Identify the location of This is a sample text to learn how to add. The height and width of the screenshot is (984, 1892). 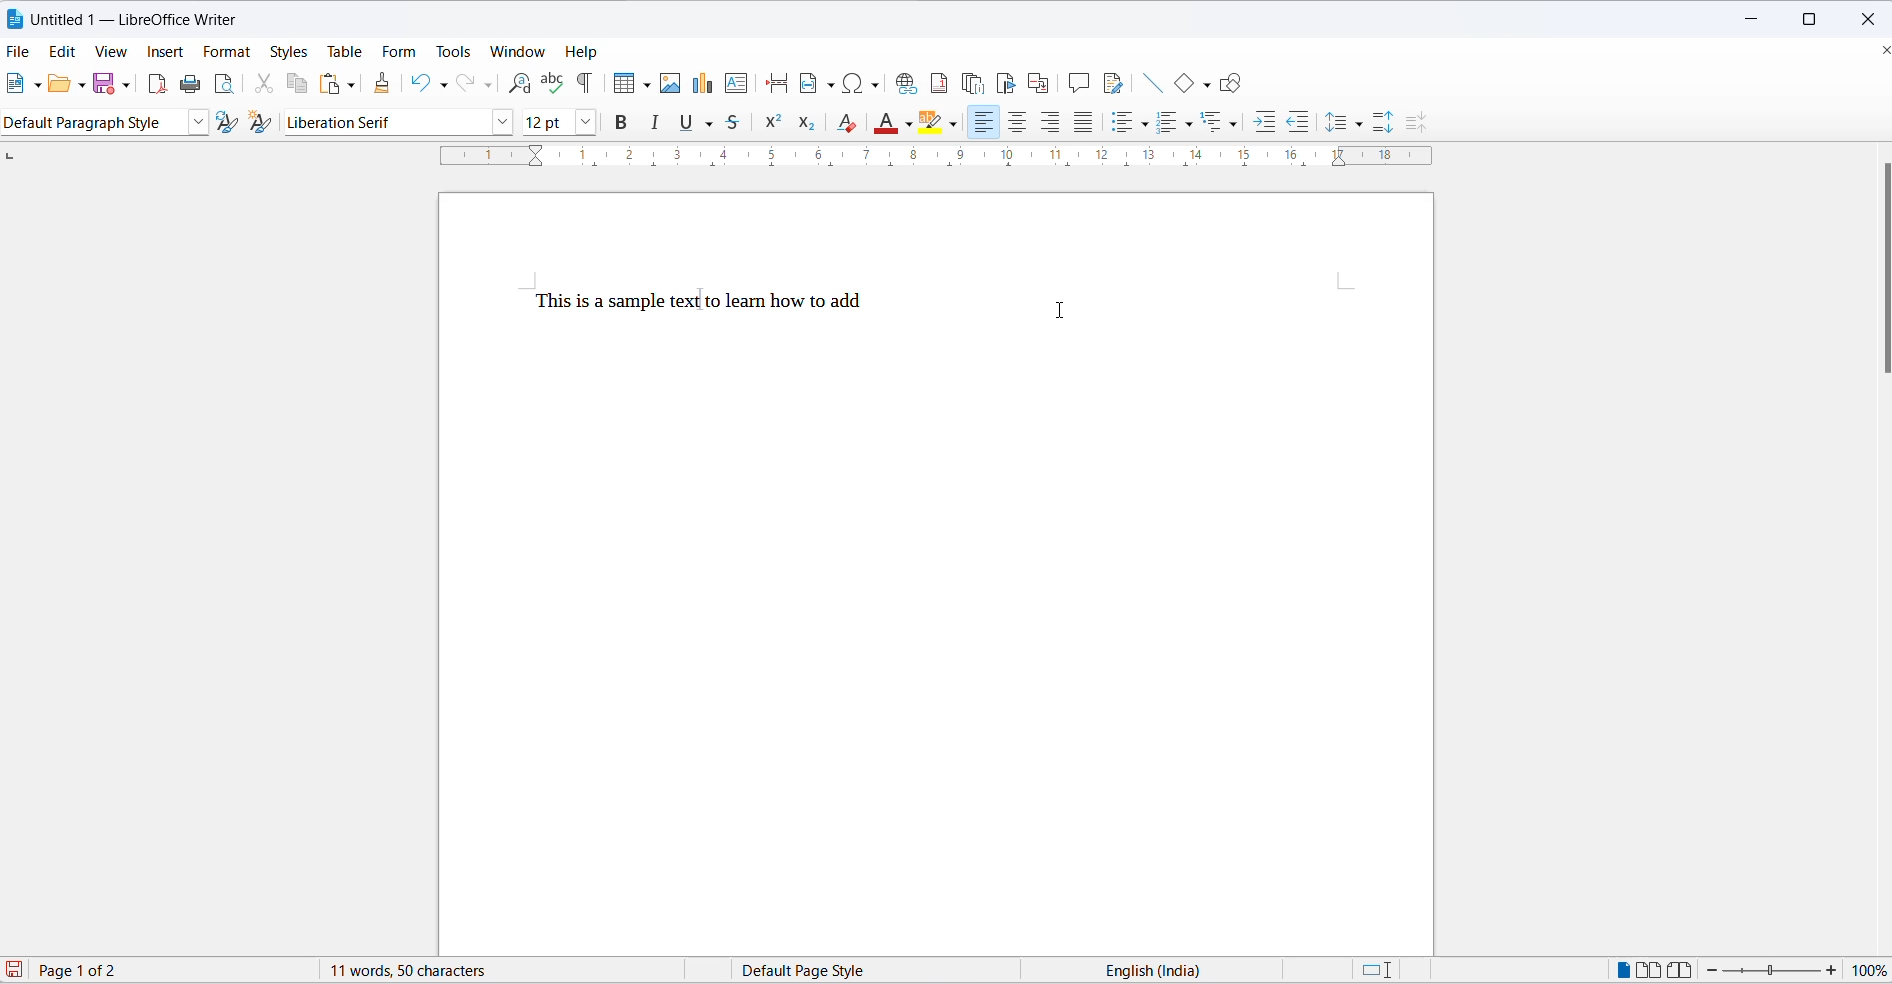
(697, 301).